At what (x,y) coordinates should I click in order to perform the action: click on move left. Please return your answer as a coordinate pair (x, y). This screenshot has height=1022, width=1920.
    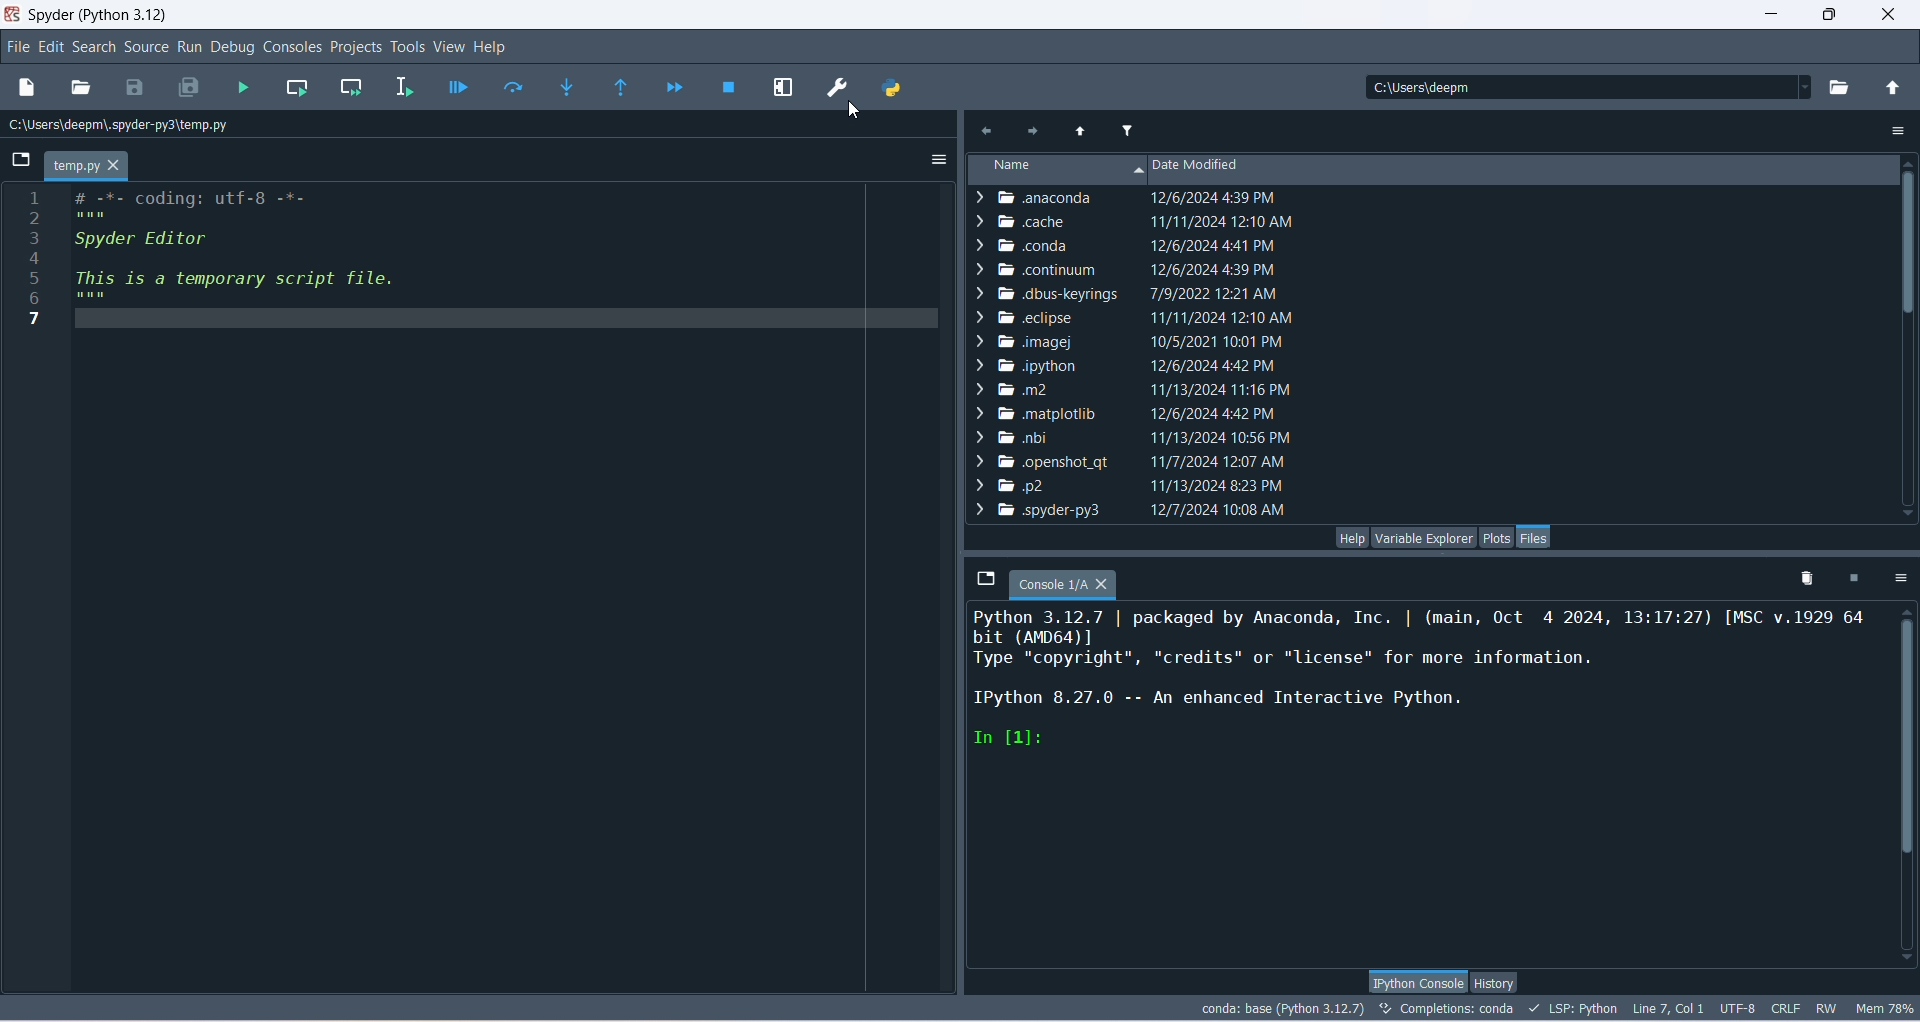
    Looking at the image, I should click on (1035, 131).